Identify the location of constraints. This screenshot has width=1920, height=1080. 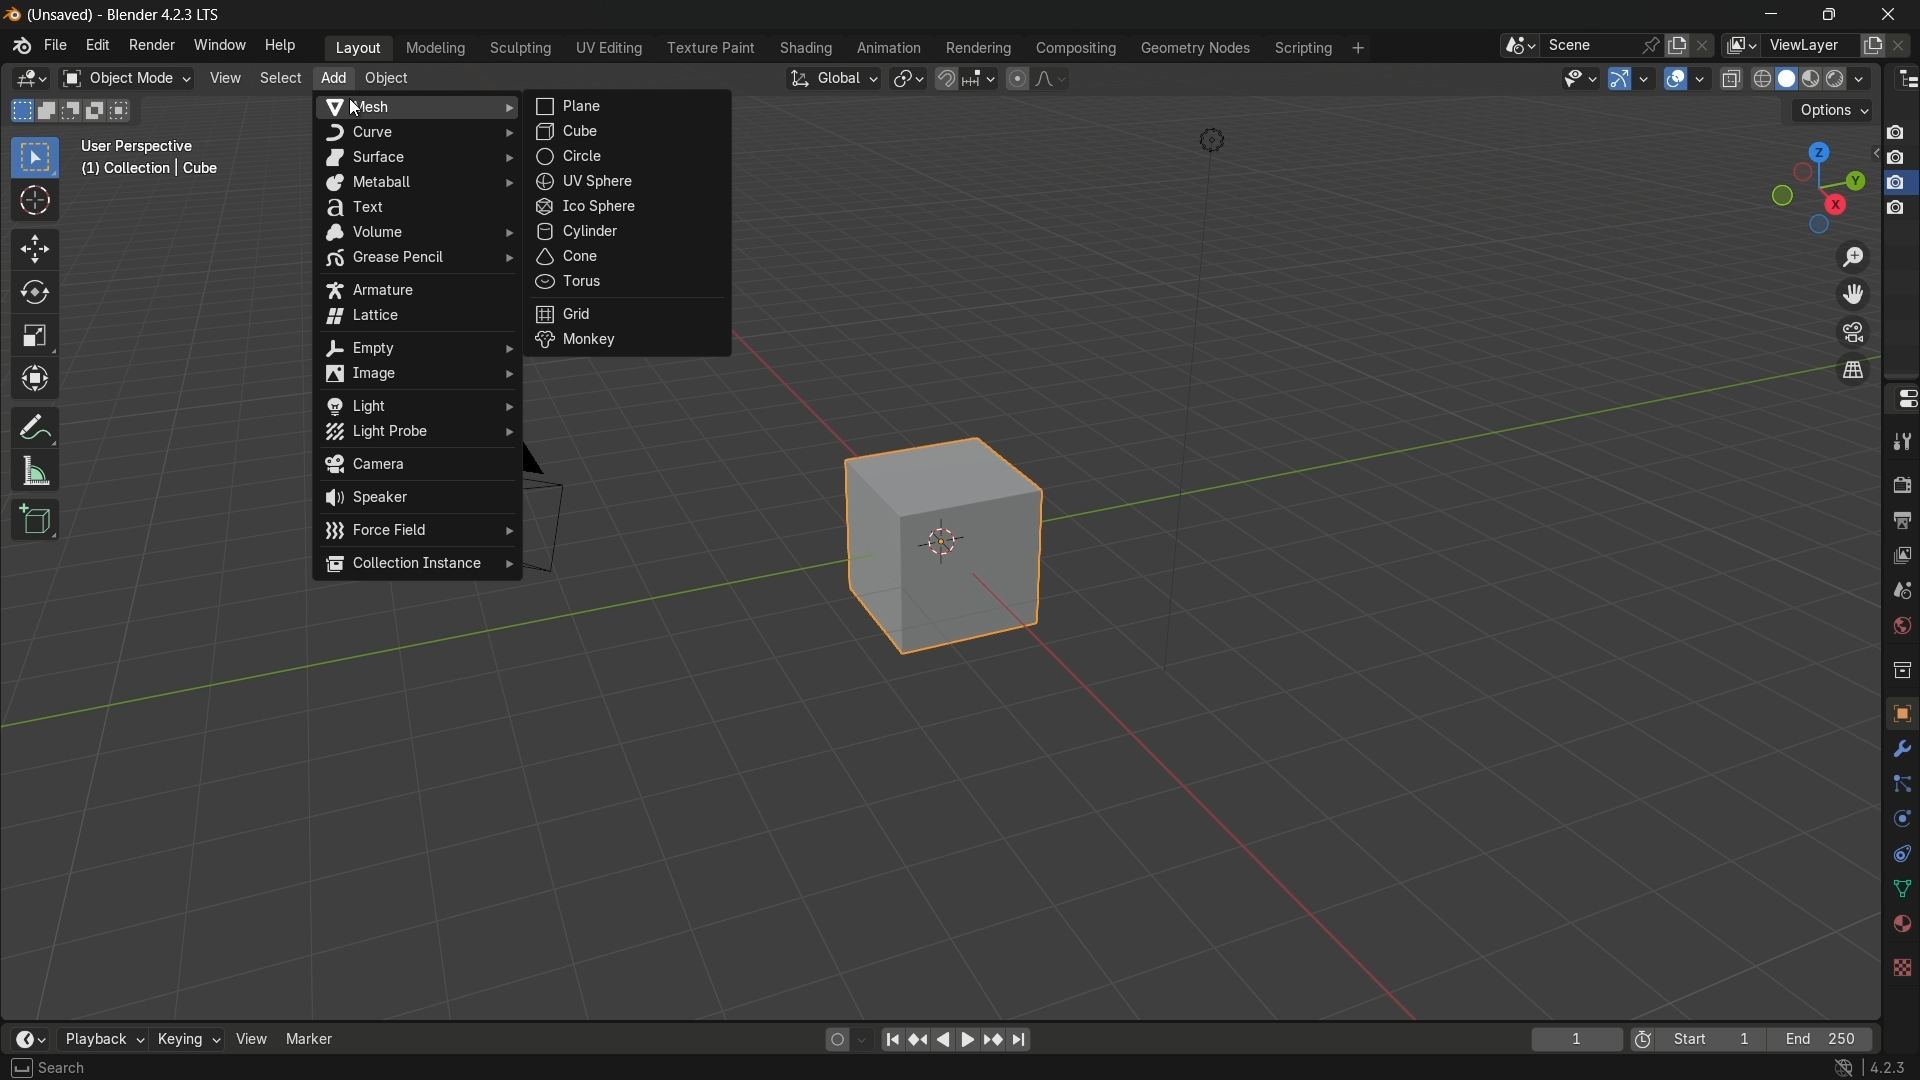
(1900, 854).